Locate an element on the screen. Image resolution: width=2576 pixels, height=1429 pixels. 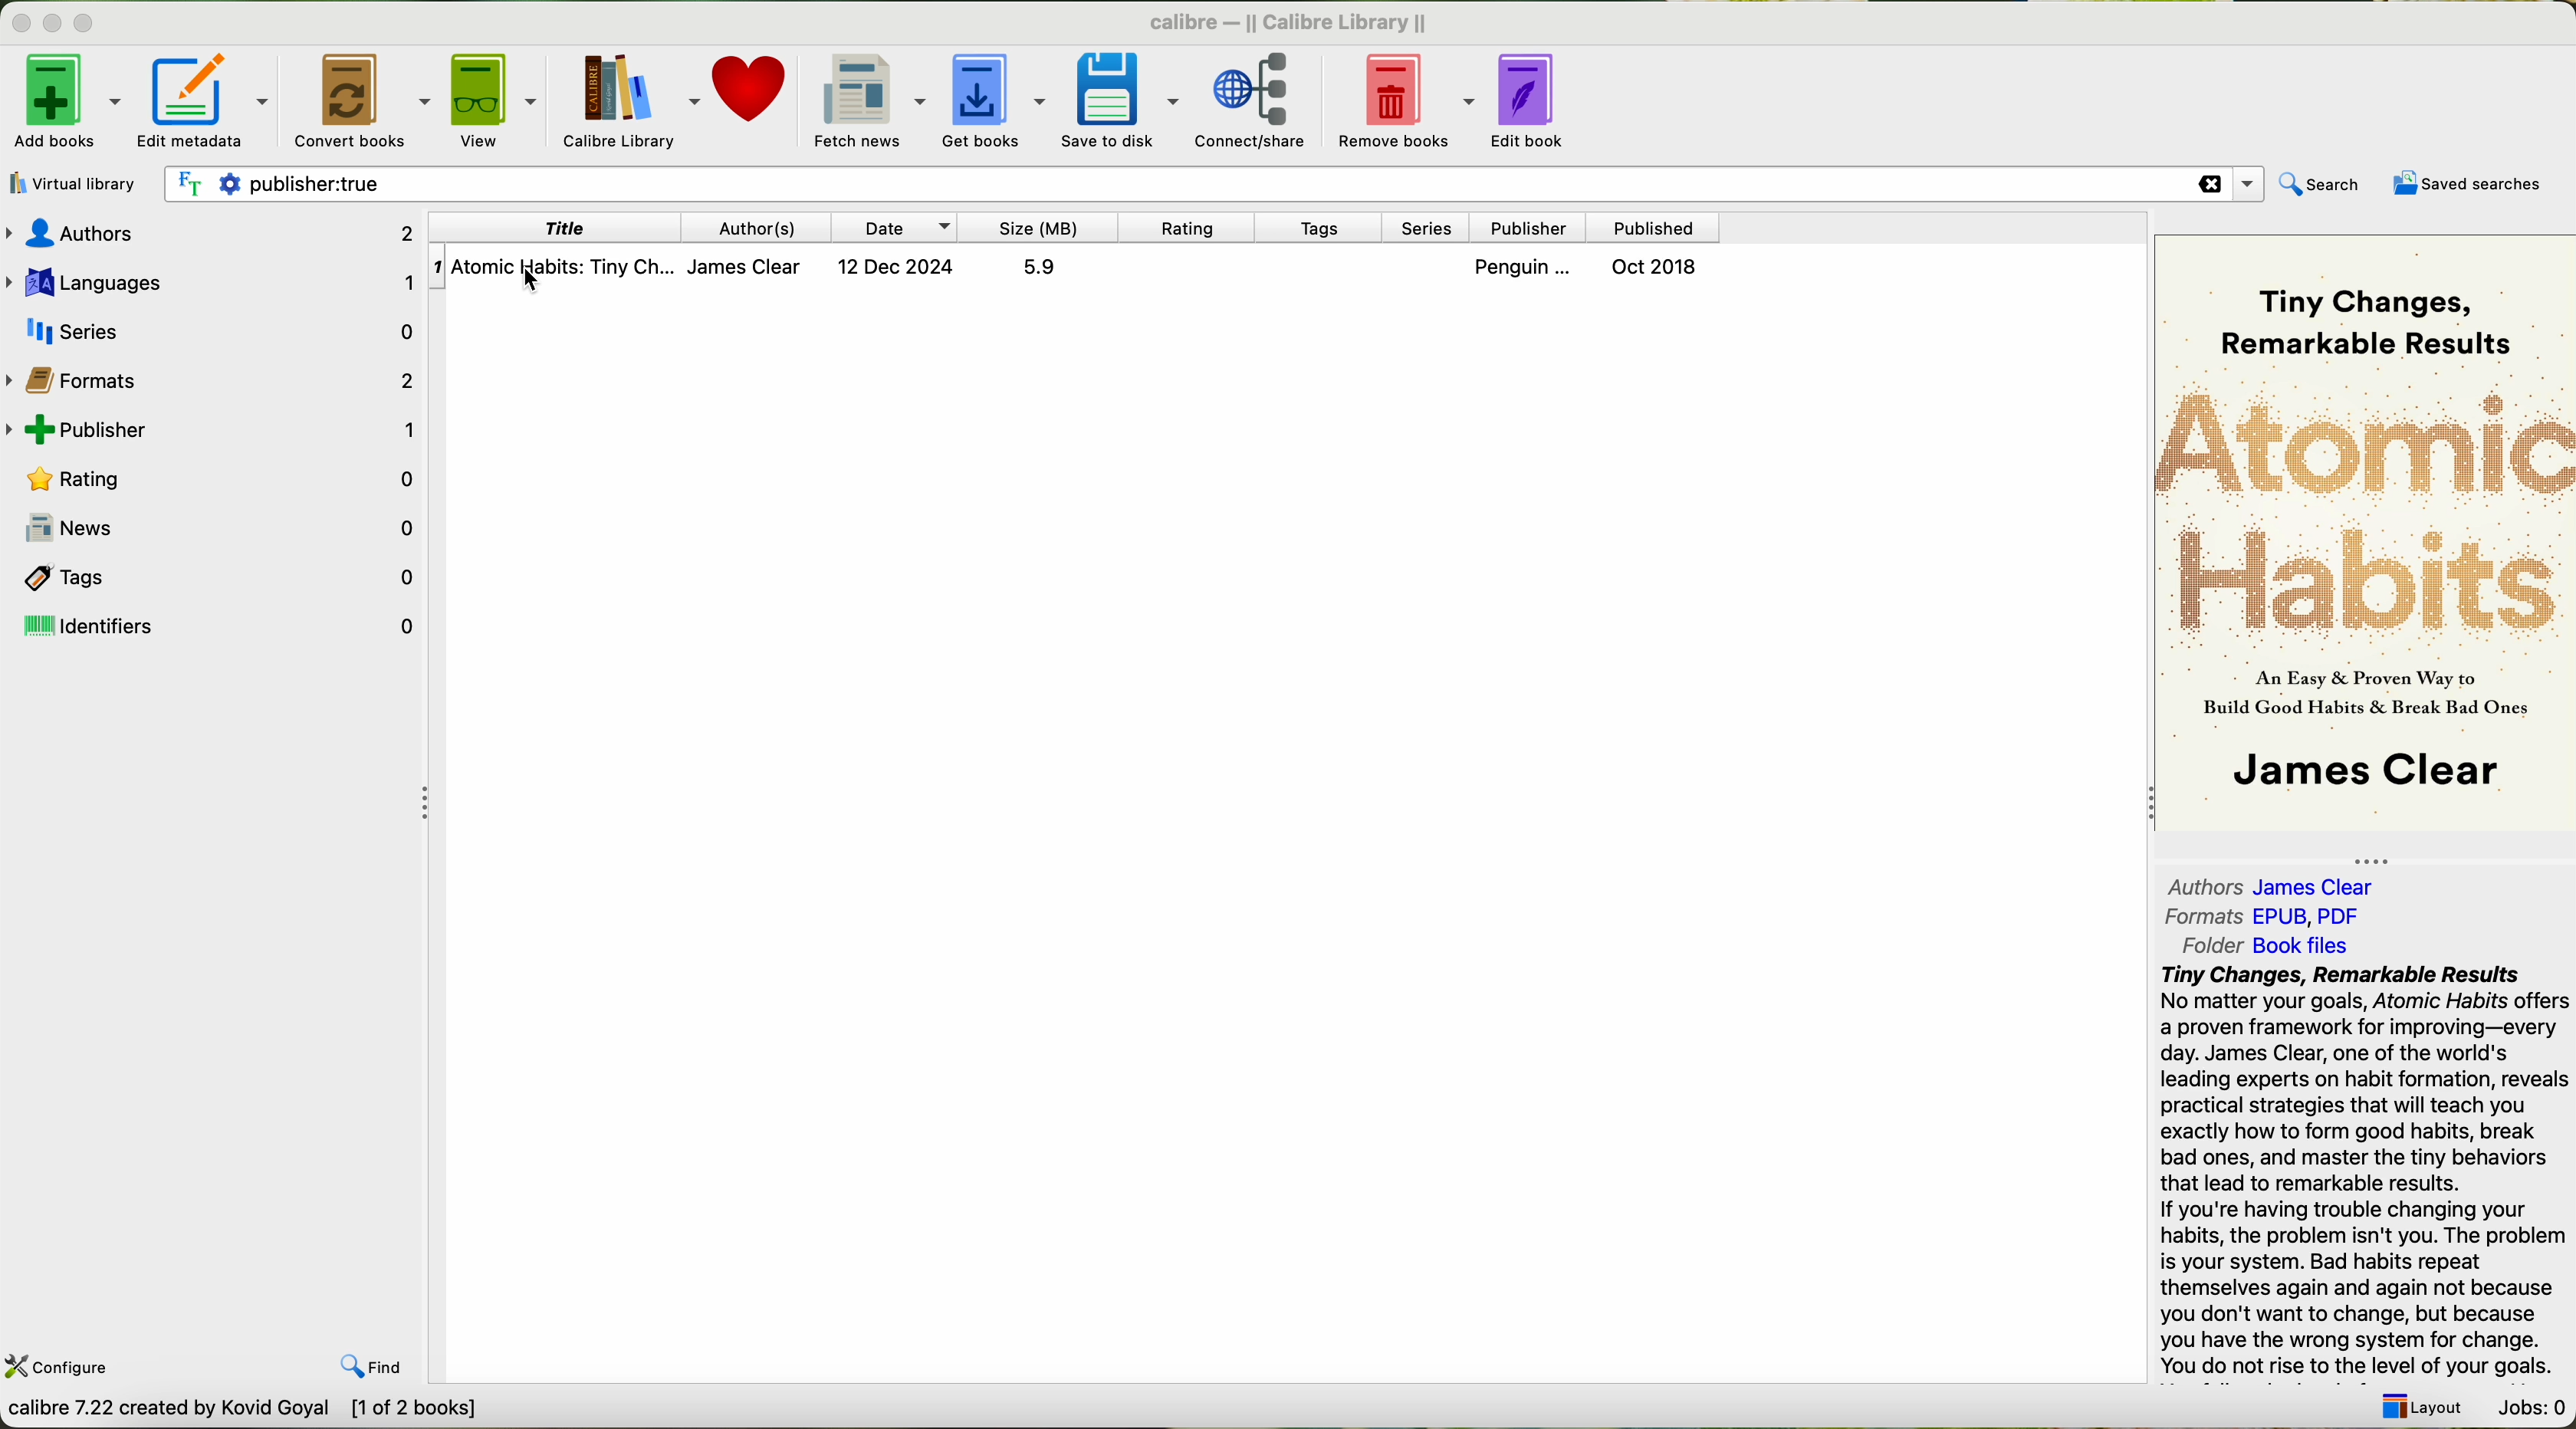
series is located at coordinates (1425, 229).